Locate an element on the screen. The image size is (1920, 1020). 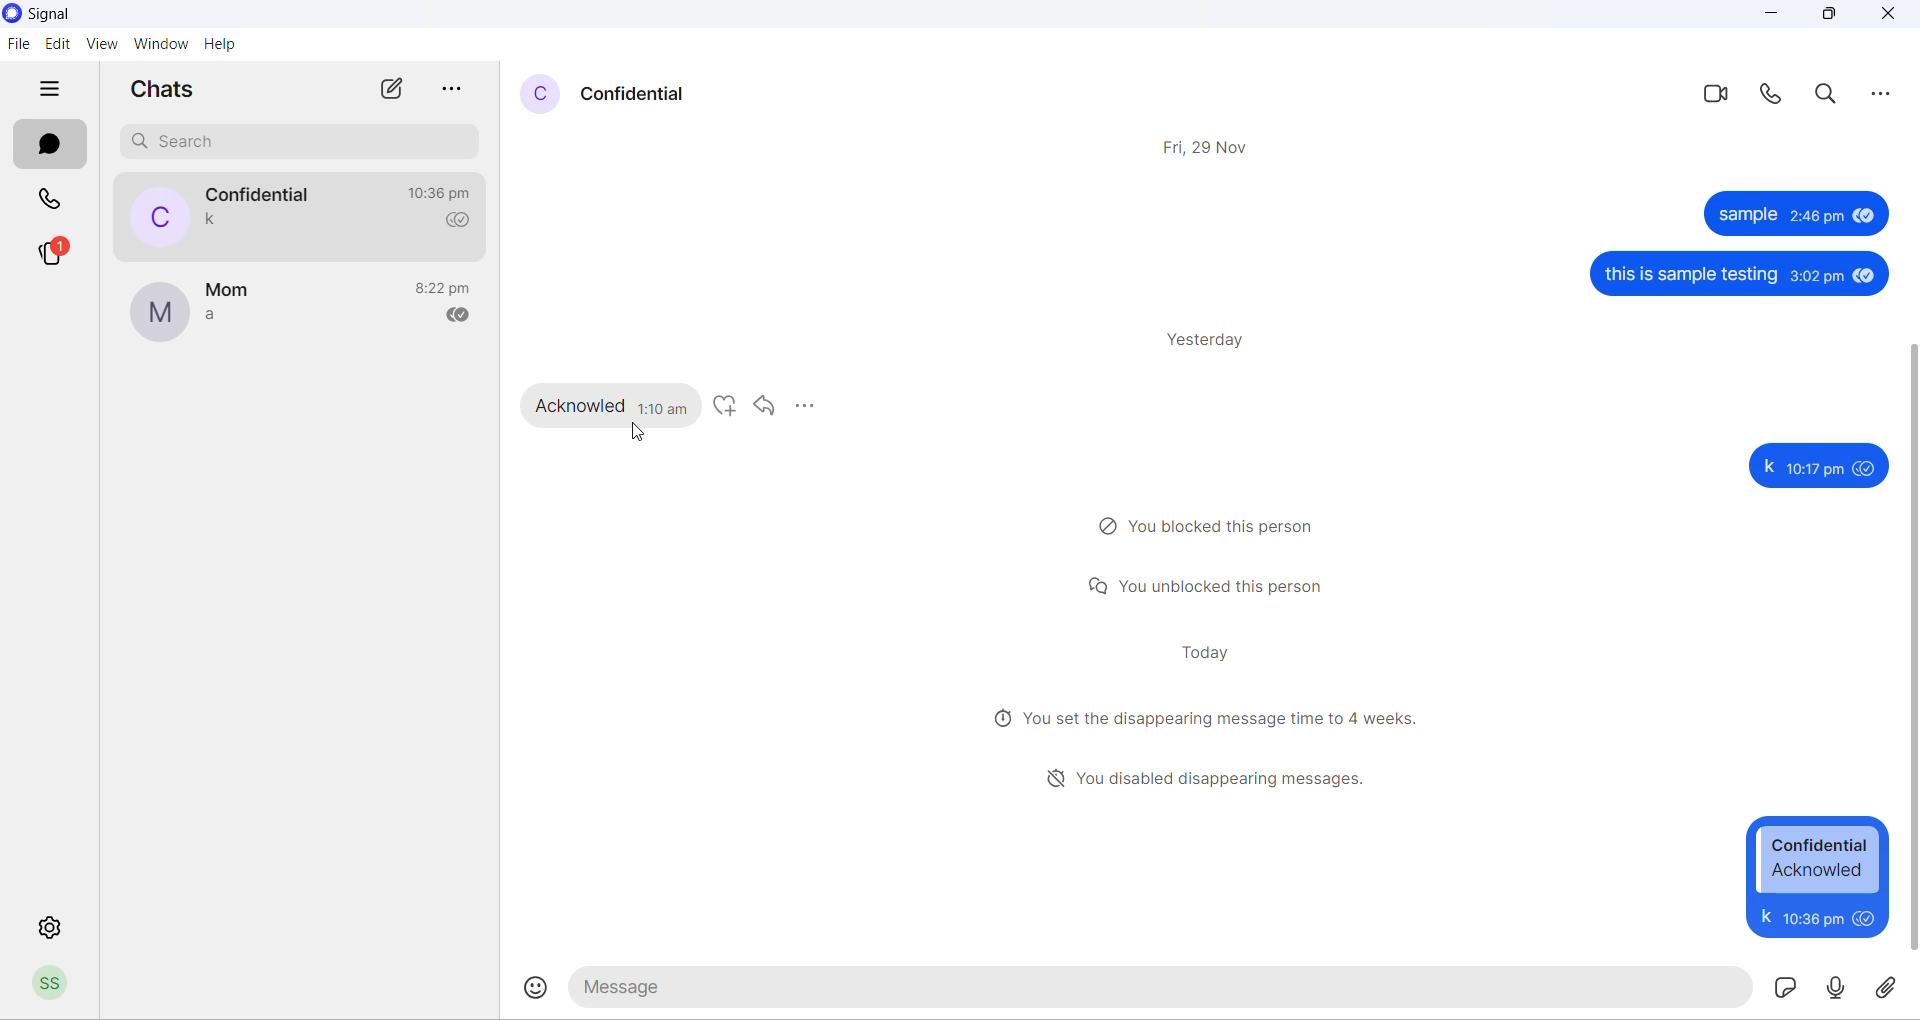
hide tabs is located at coordinates (58, 90).